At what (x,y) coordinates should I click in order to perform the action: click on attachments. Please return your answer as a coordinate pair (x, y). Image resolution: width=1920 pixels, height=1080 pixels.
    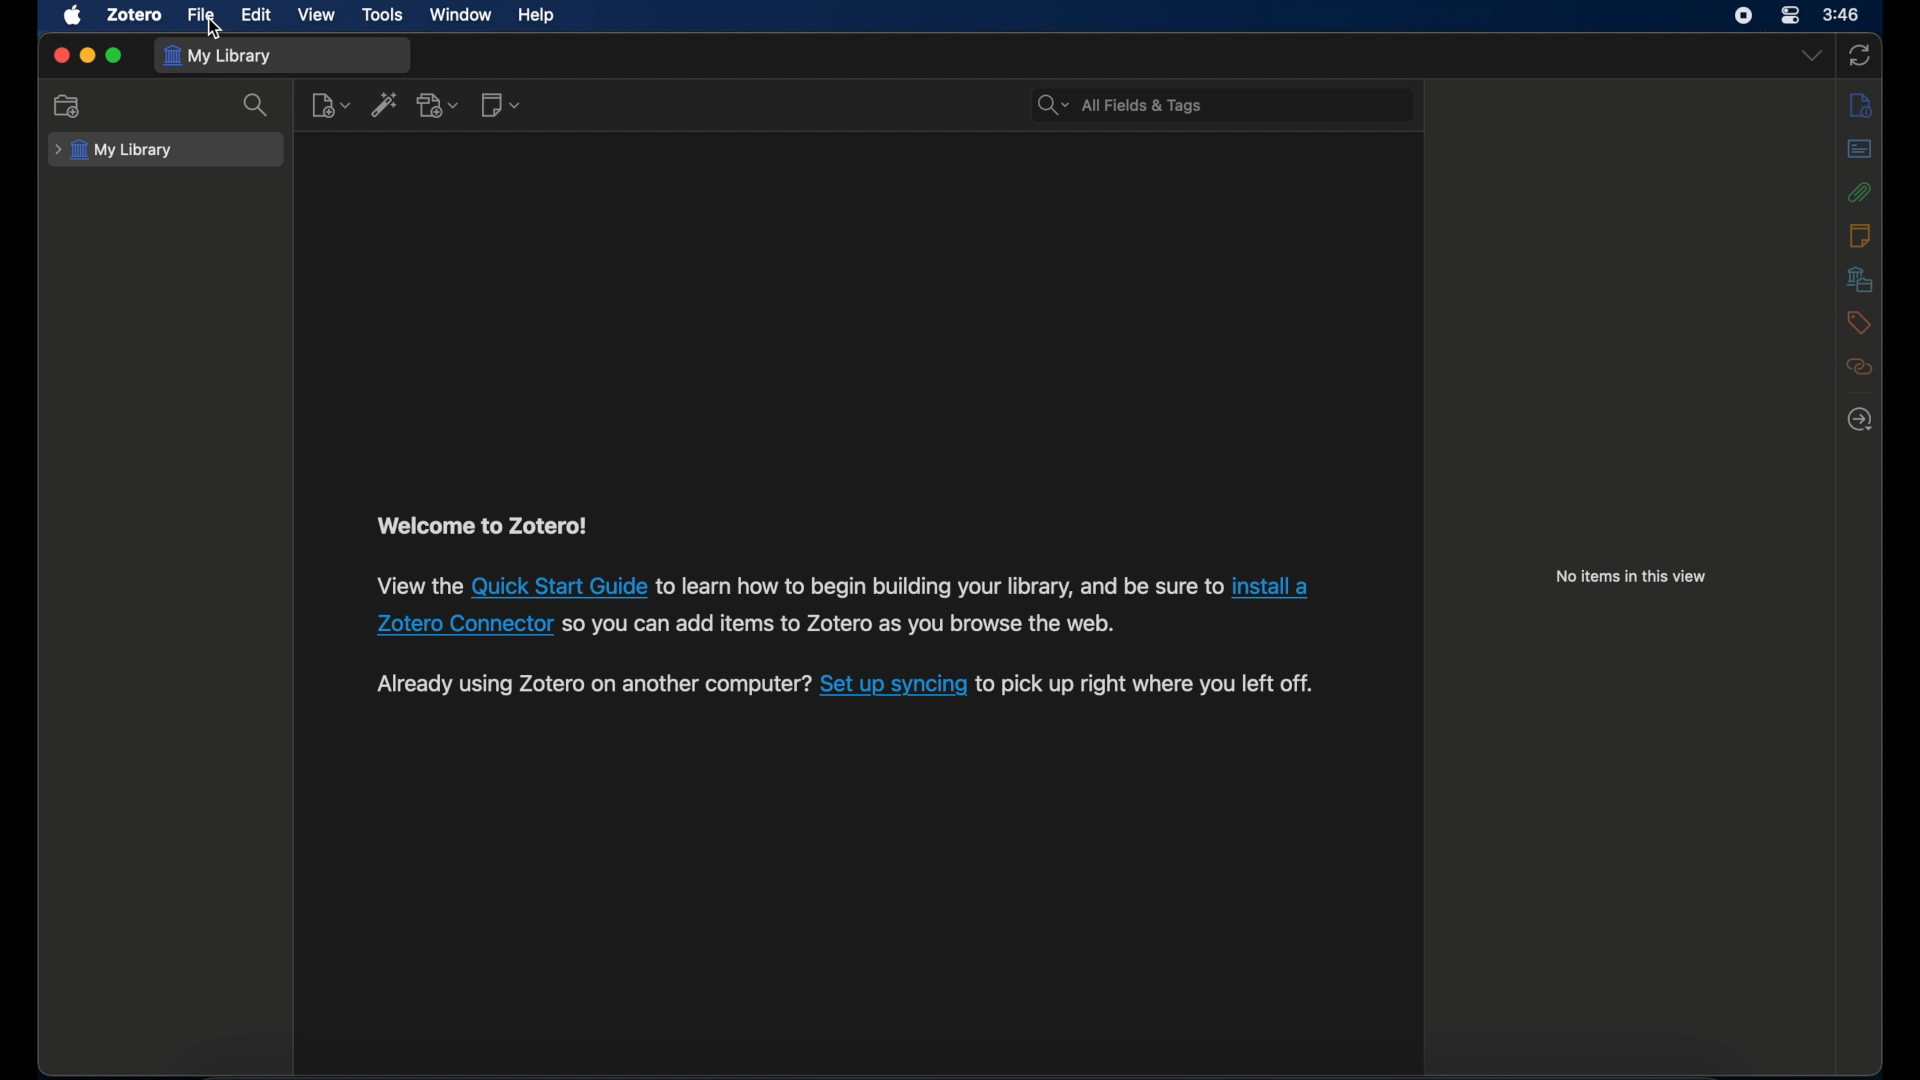
    Looking at the image, I should click on (1860, 192).